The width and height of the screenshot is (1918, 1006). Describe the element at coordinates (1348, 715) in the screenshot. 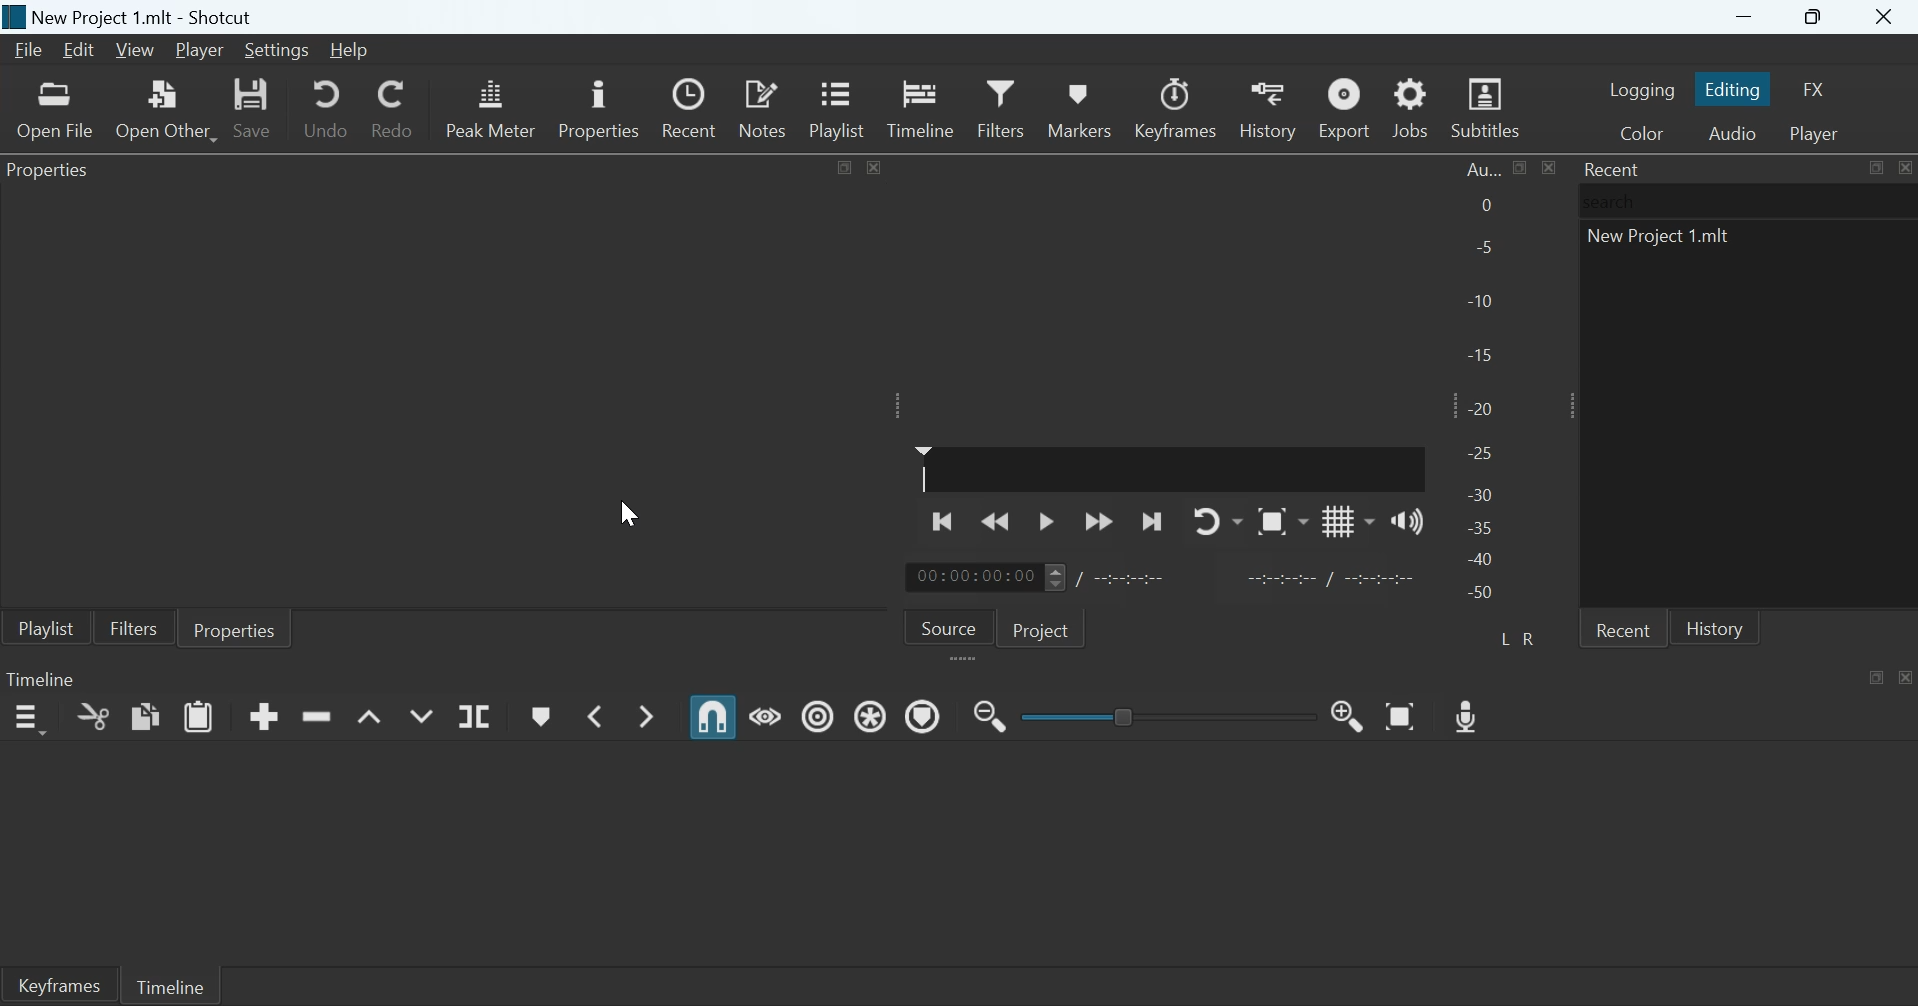

I see `Zoom timeline out` at that location.